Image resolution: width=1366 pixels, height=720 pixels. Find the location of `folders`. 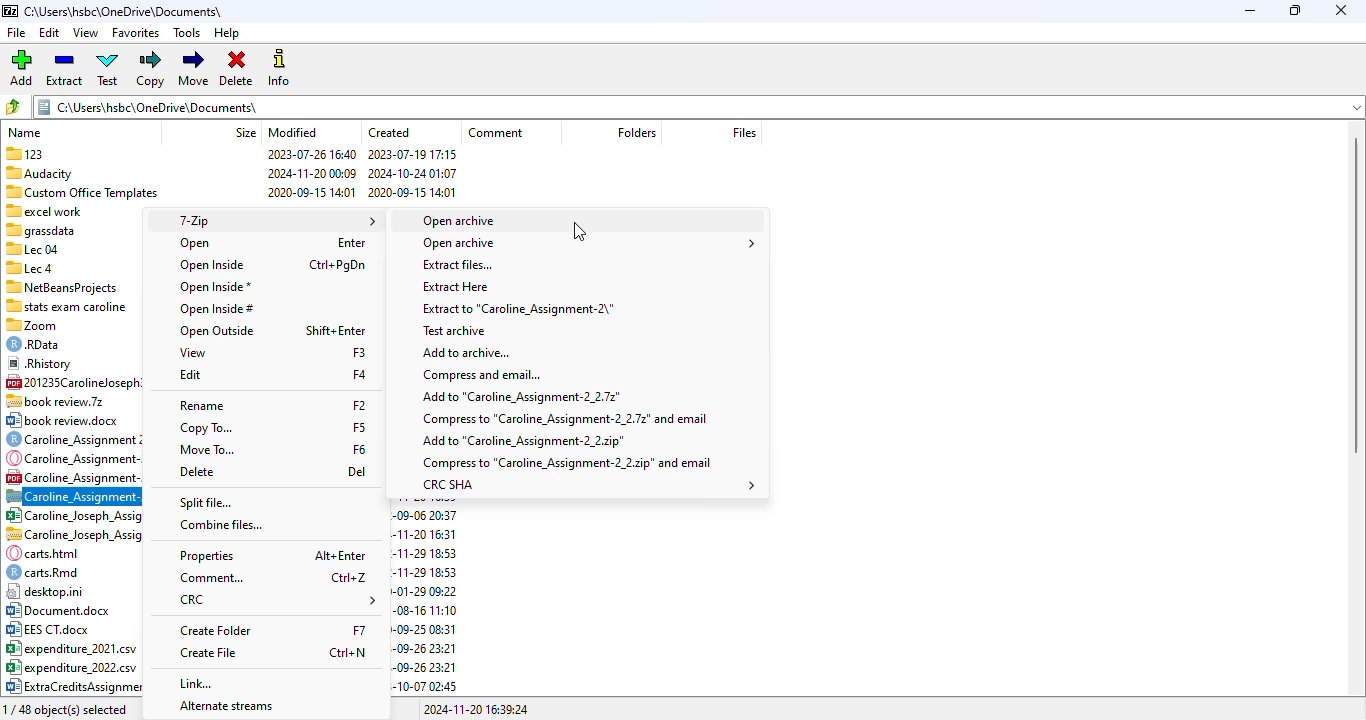

folders is located at coordinates (635, 131).